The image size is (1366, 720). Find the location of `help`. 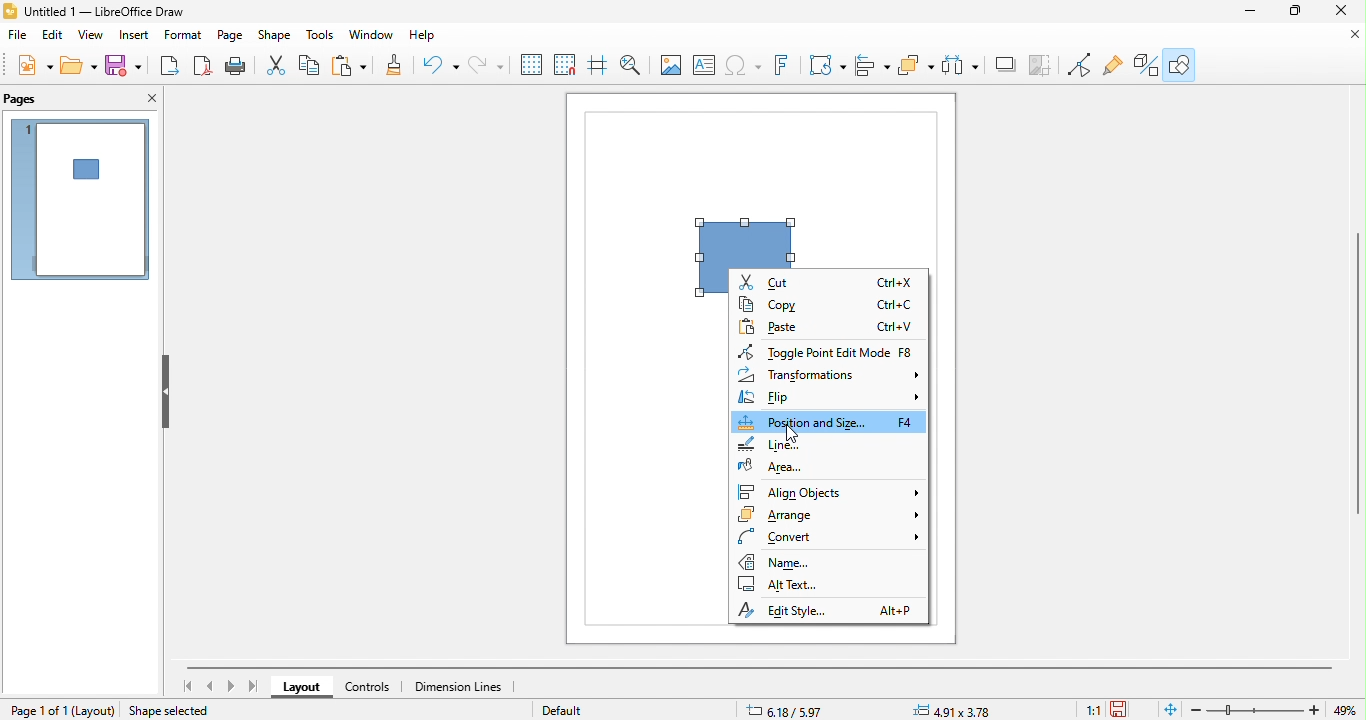

help is located at coordinates (431, 39).